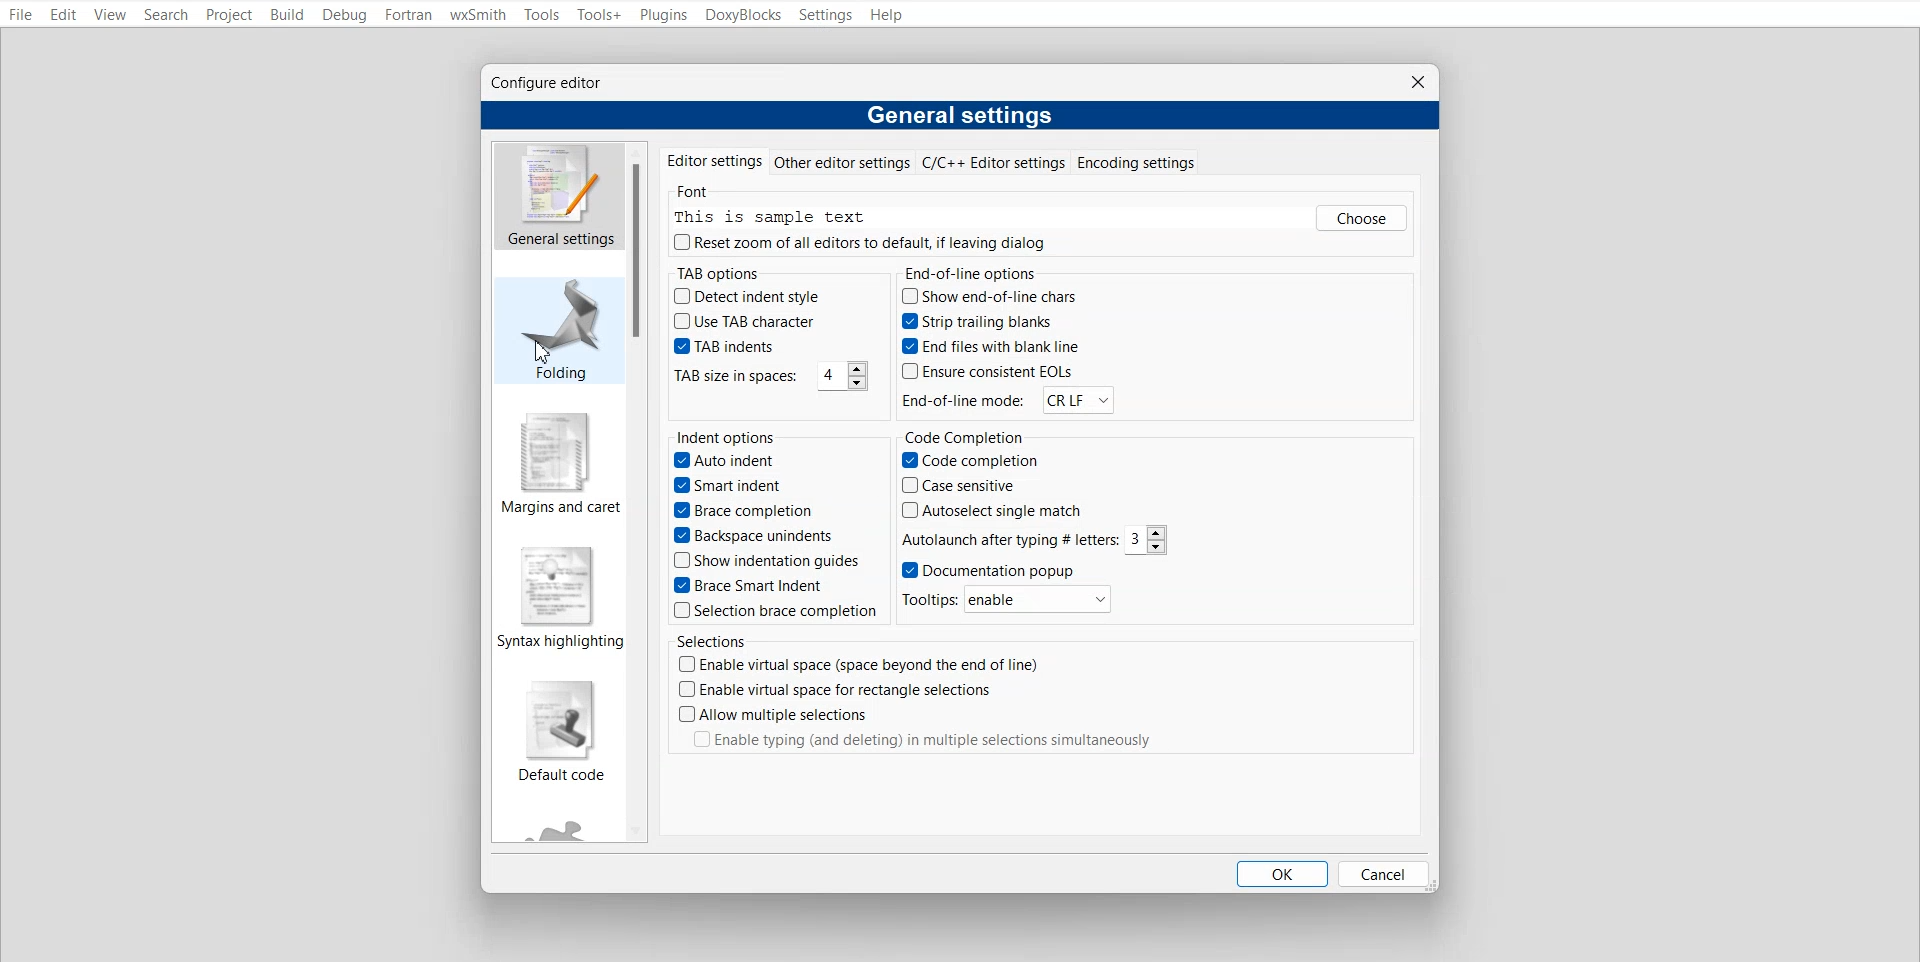 This screenshot has height=962, width=1920. I want to click on Help, so click(889, 15).